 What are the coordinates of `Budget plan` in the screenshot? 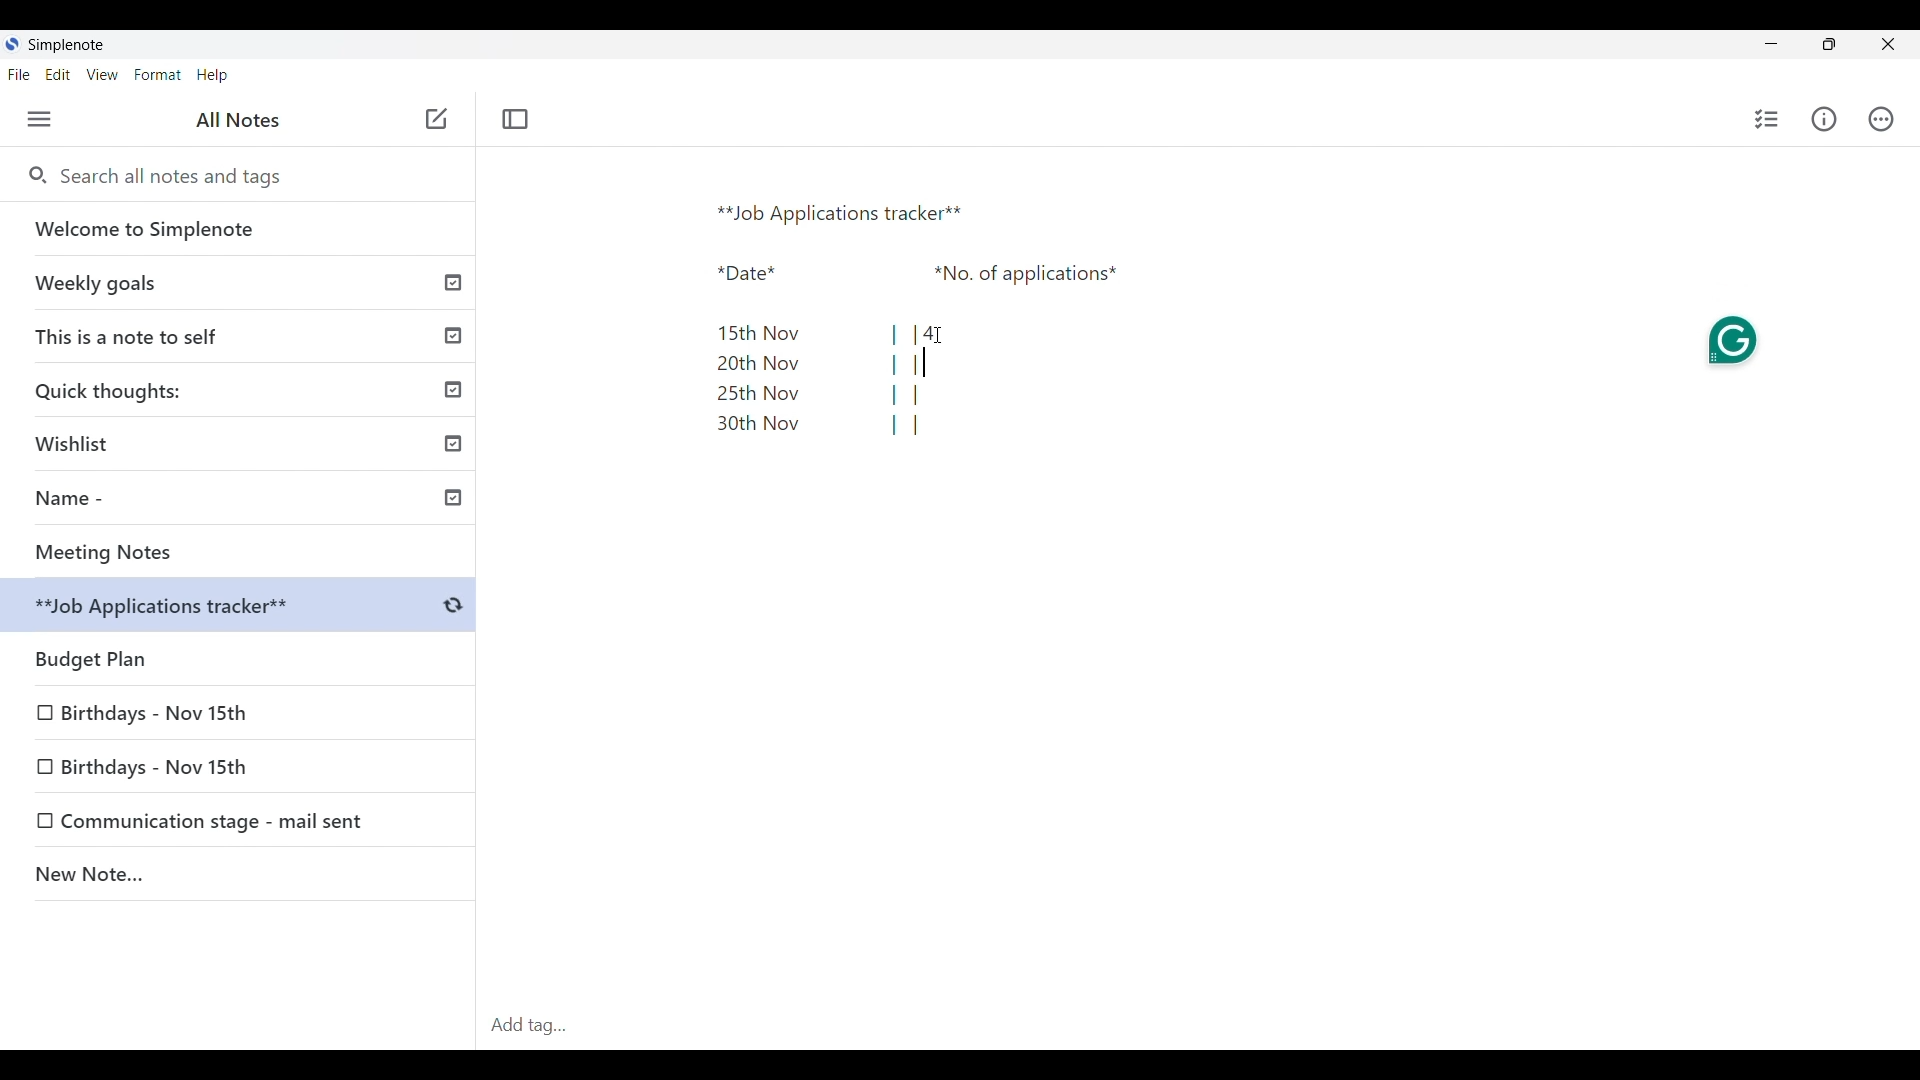 It's located at (240, 654).